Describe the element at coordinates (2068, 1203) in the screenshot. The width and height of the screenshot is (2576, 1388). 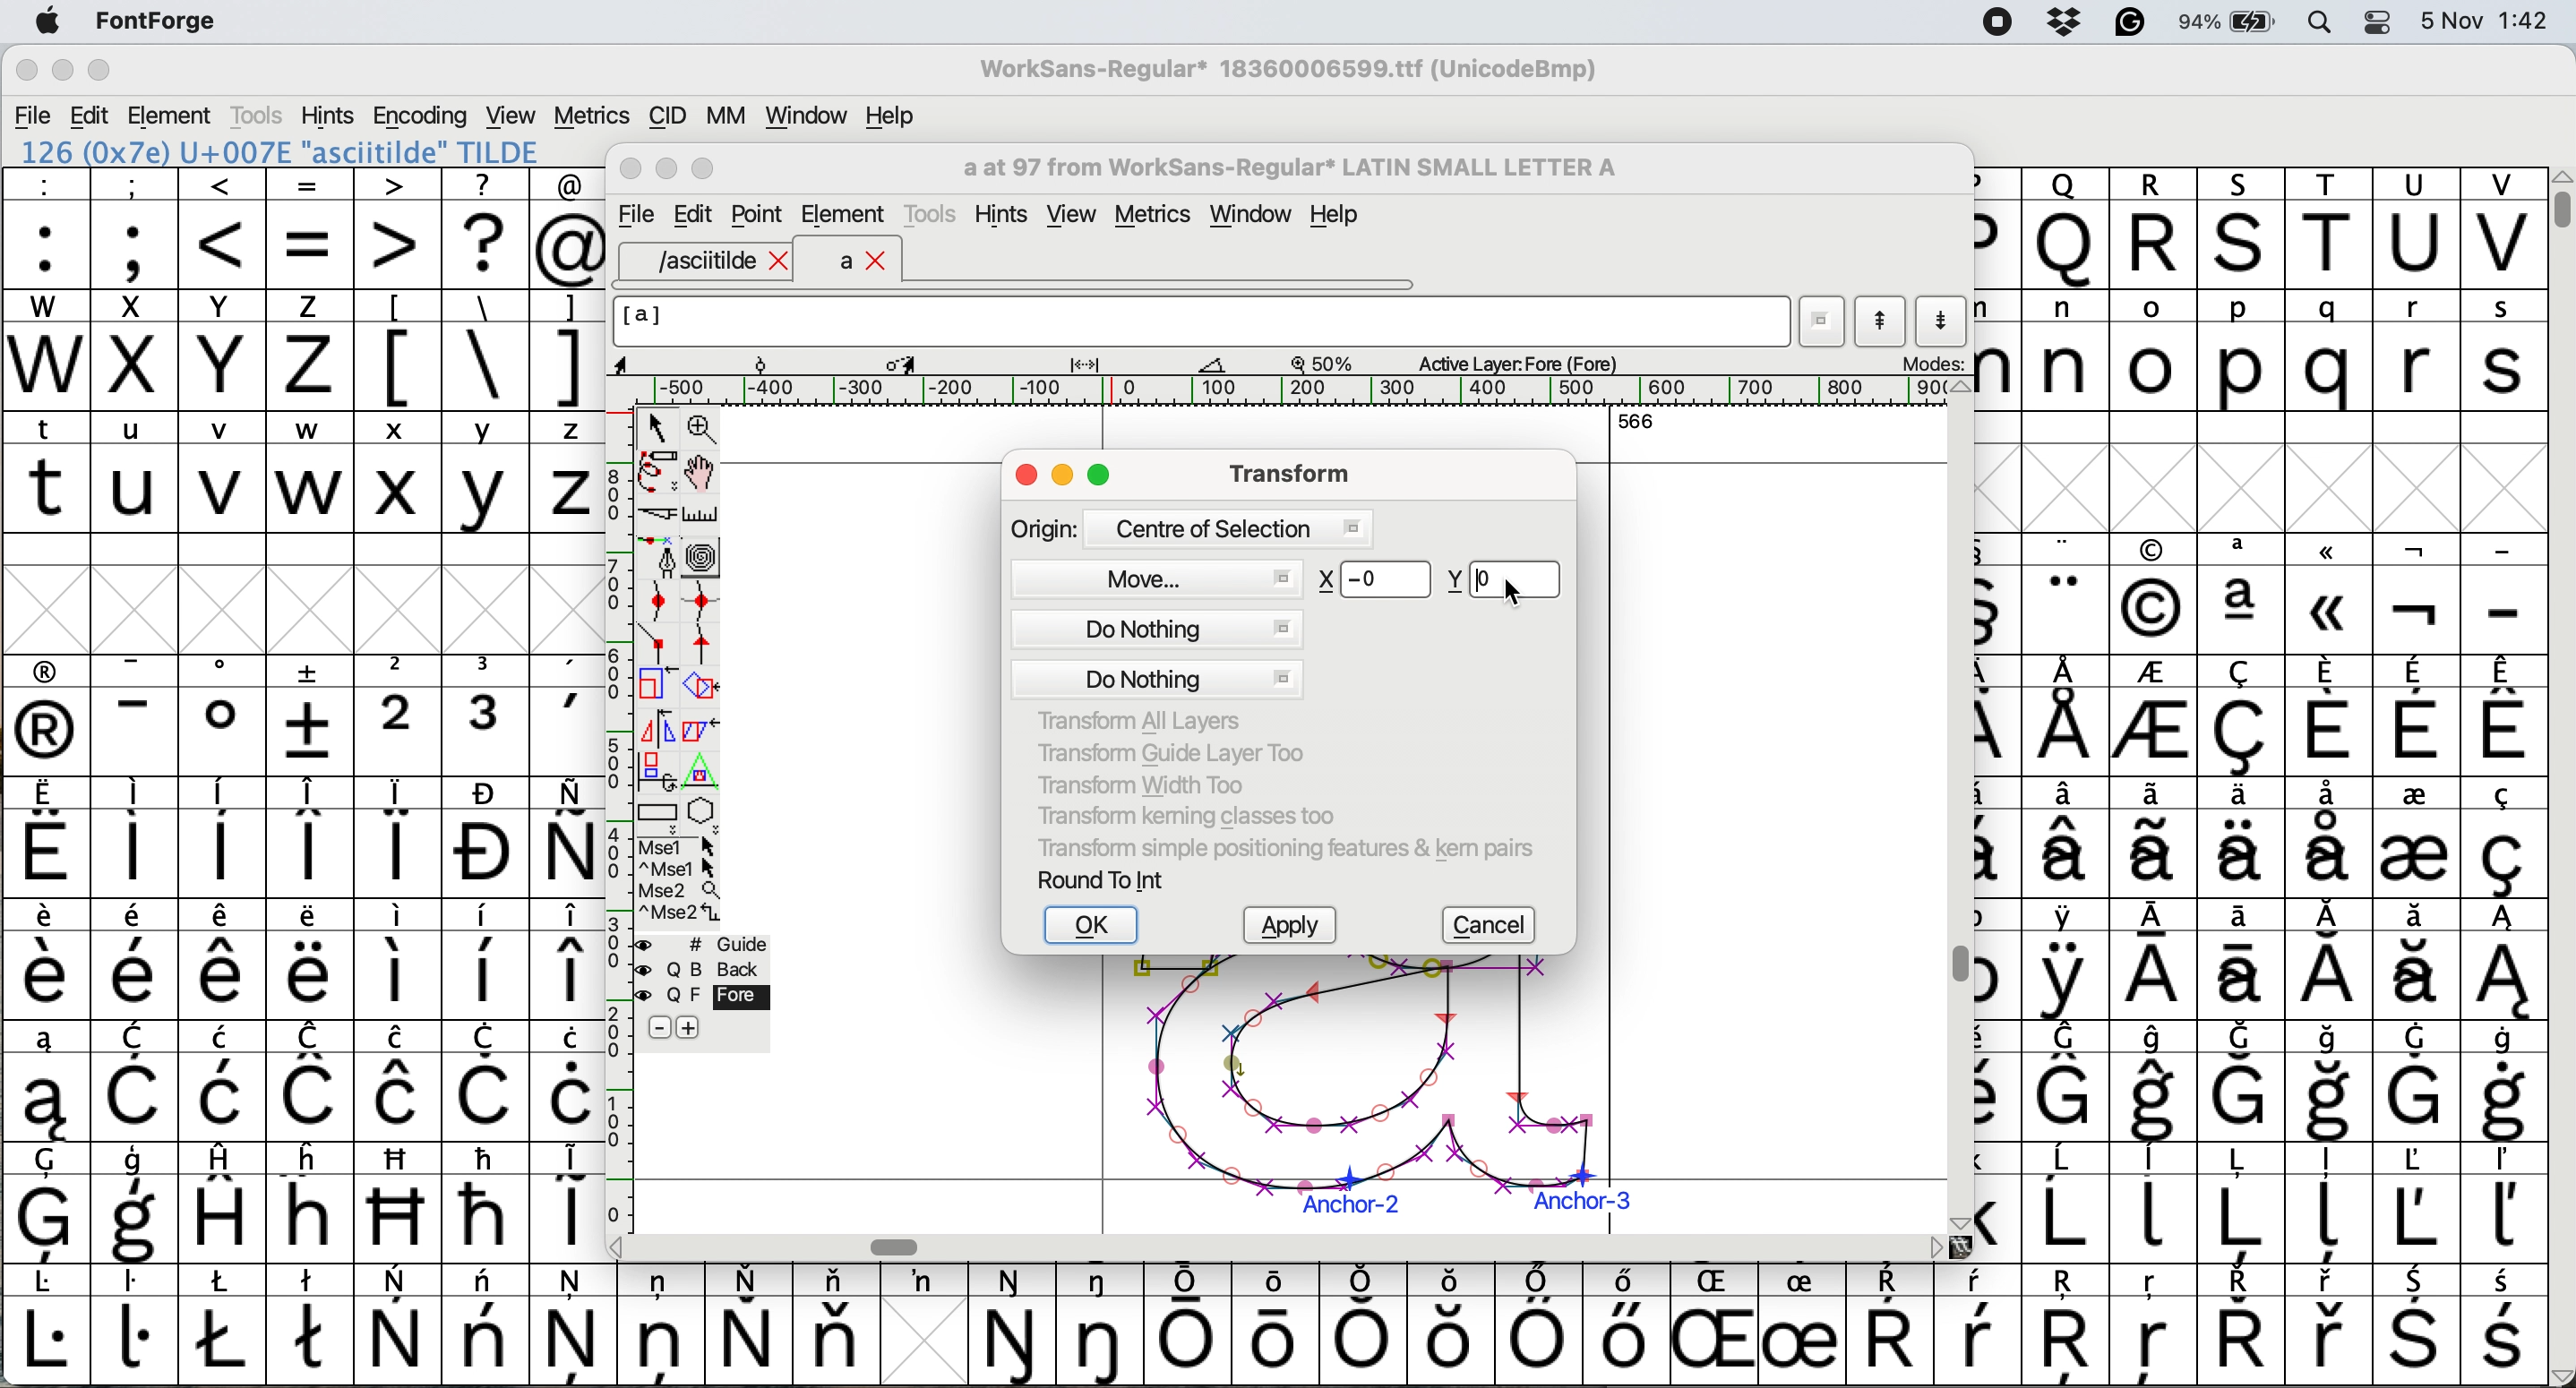
I see `symbol` at that location.